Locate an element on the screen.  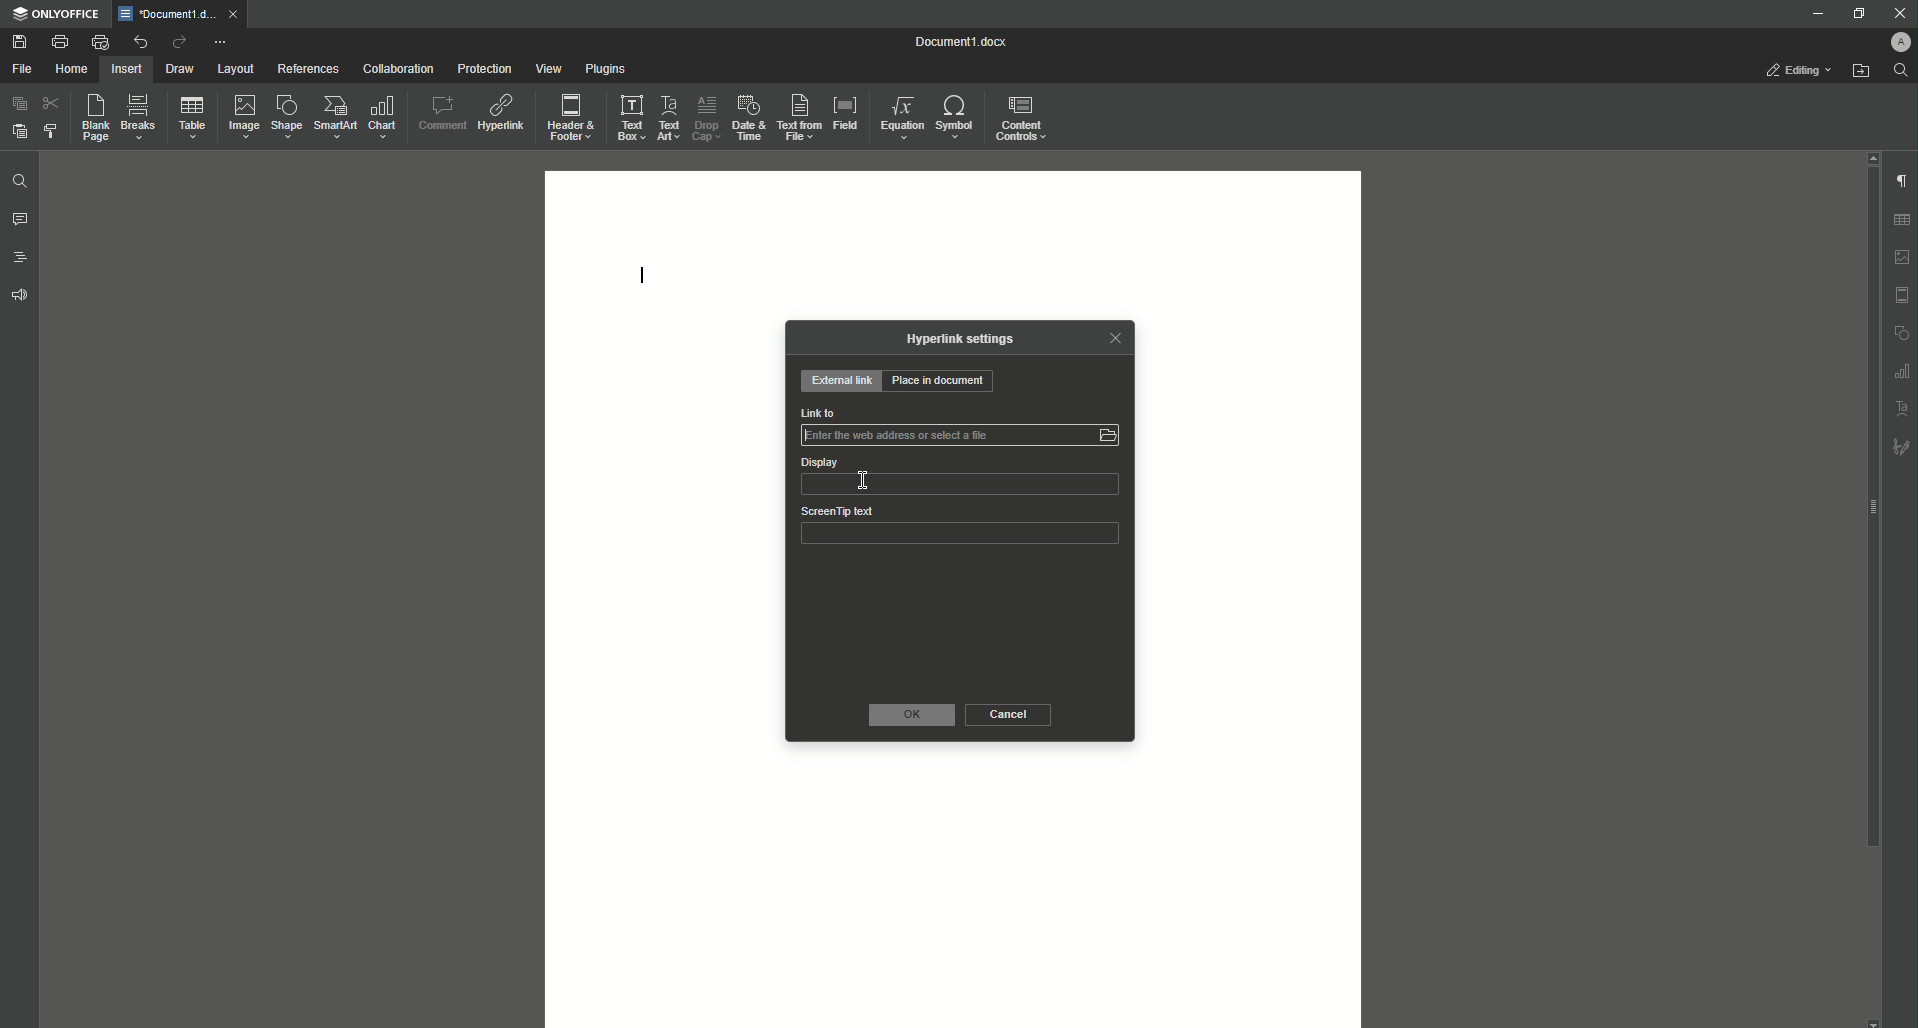
Protection is located at coordinates (484, 70).